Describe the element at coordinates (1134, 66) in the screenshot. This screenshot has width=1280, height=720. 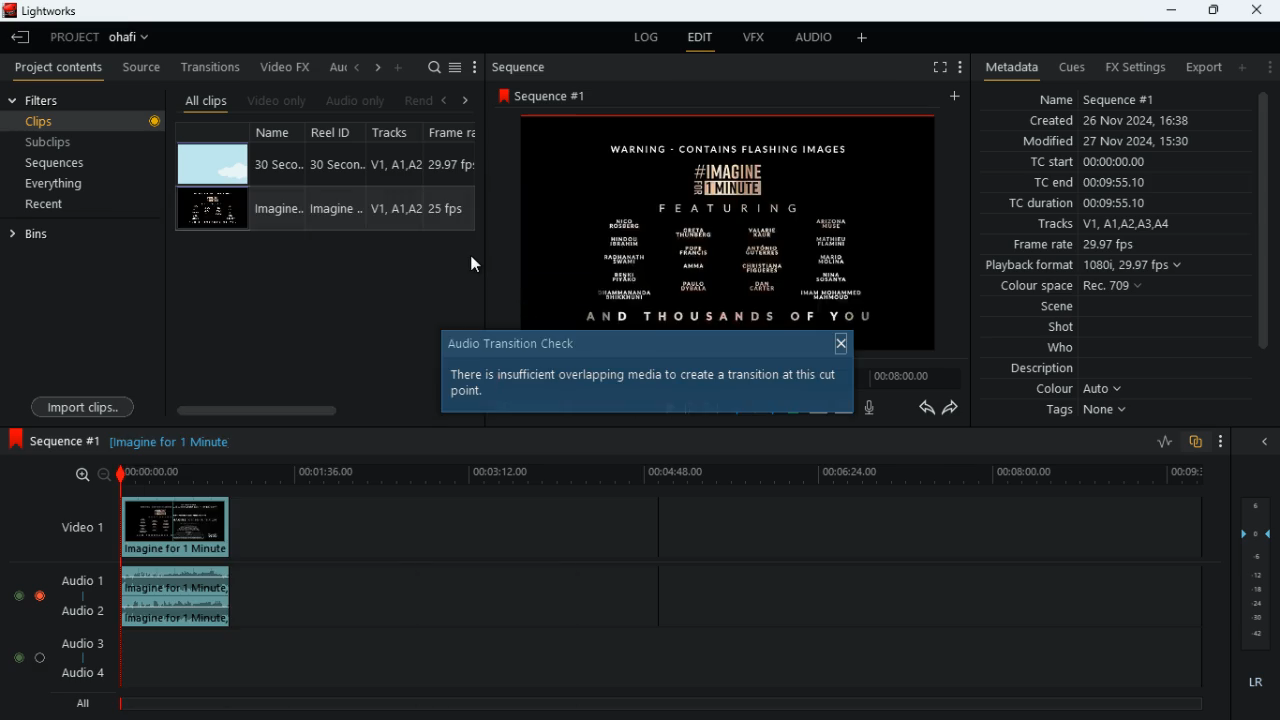
I see `fx settings` at that location.